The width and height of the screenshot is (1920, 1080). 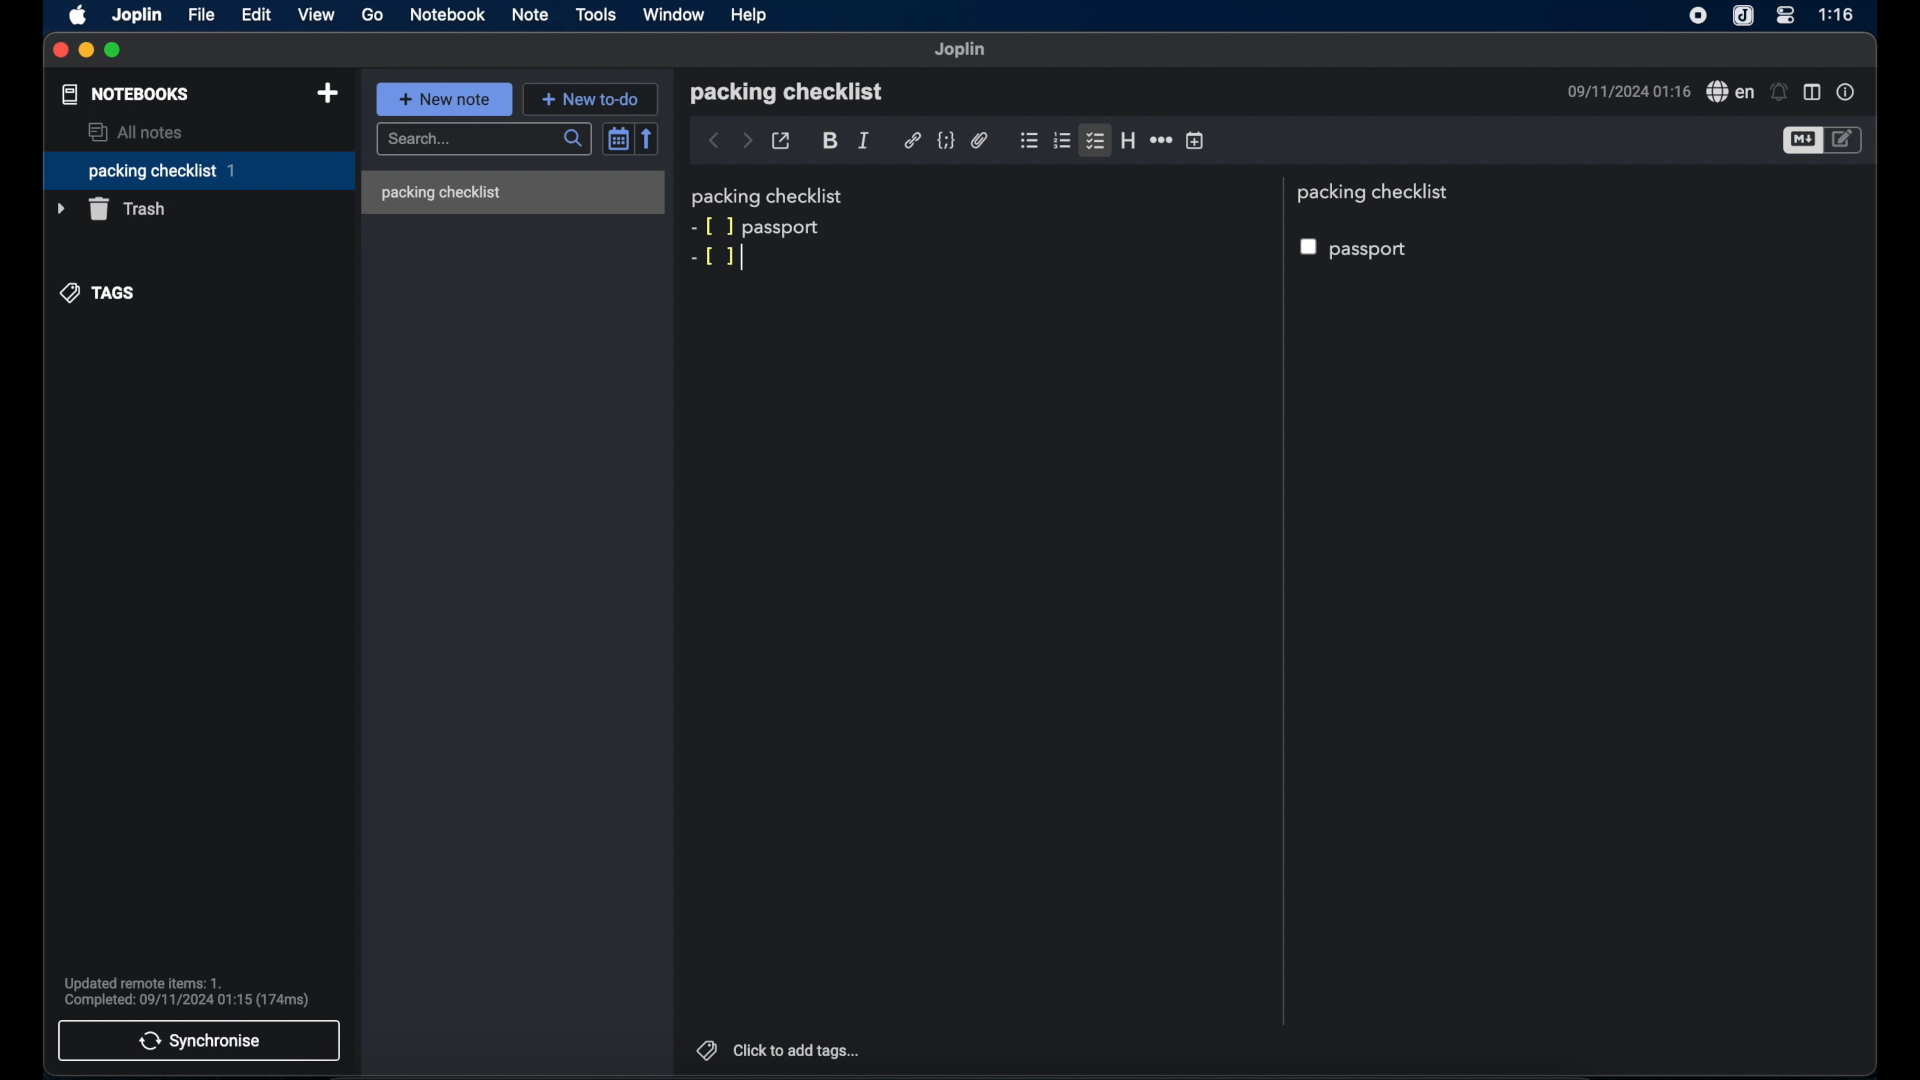 What do you see at coordinates (750, 14) in the screenshot?
I see `help` at bounding box center [750, 14].